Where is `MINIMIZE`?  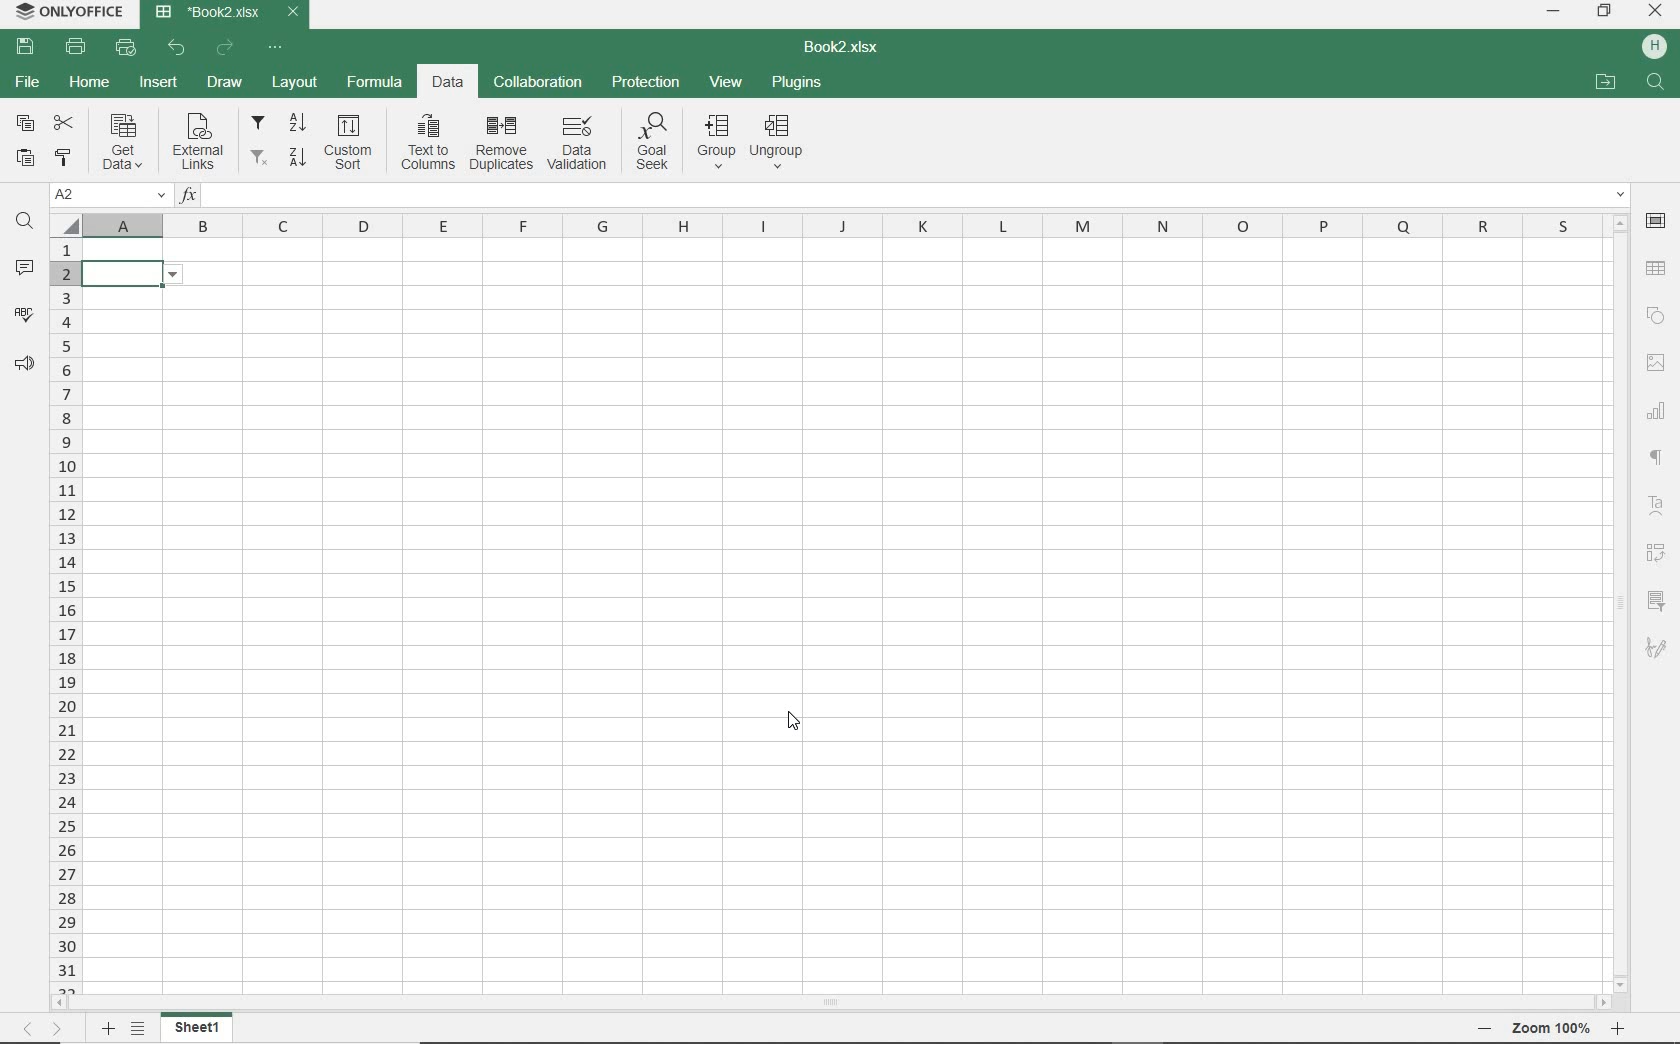
MINIMIZE is located at coordinates (1552, 10).